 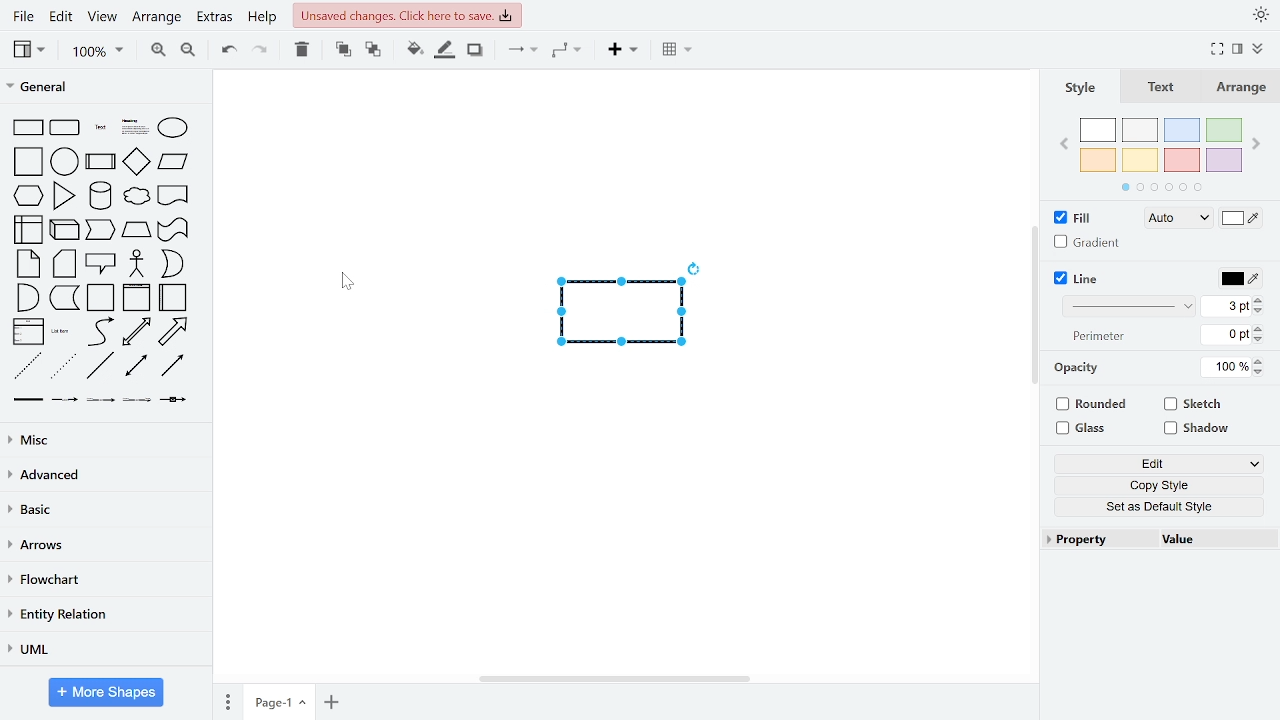 What do you see at coordinates (407, 15) in the screenshot?
I see `unsaved changes . Click here to save` at bounding box center [407, 15].